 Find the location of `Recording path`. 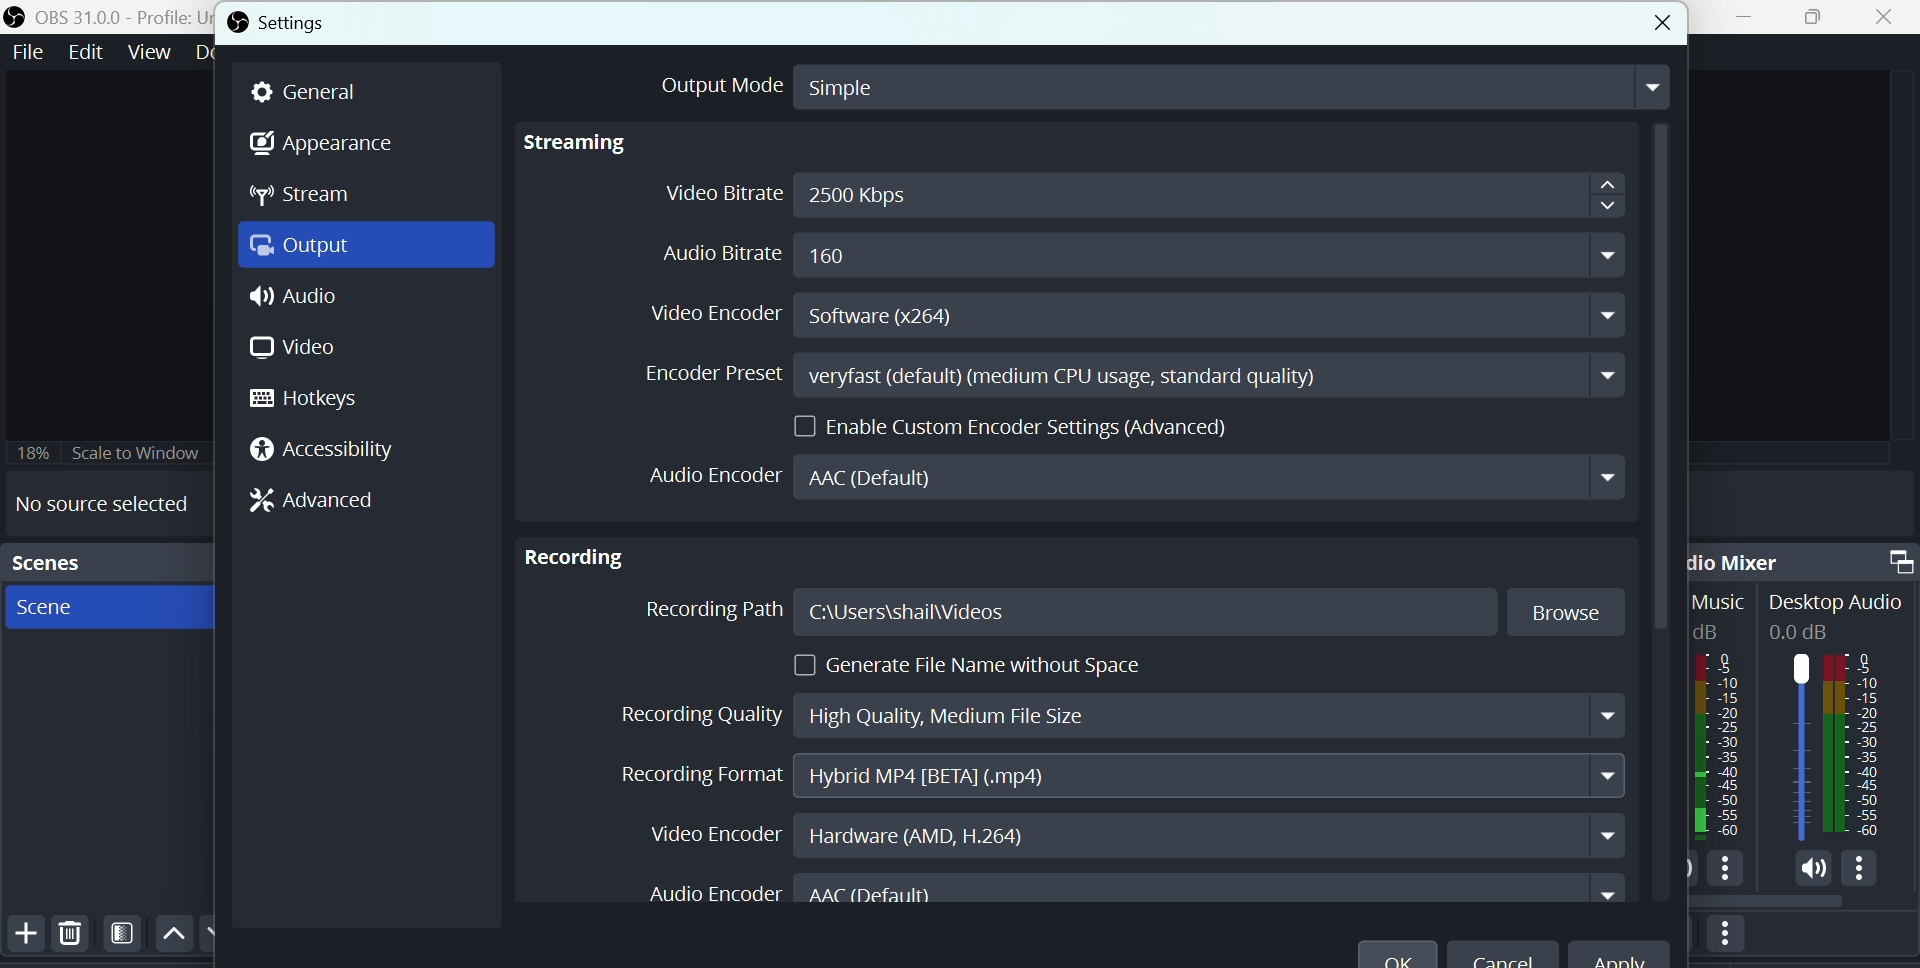

Recording path is located at coordinates (1066, 614).